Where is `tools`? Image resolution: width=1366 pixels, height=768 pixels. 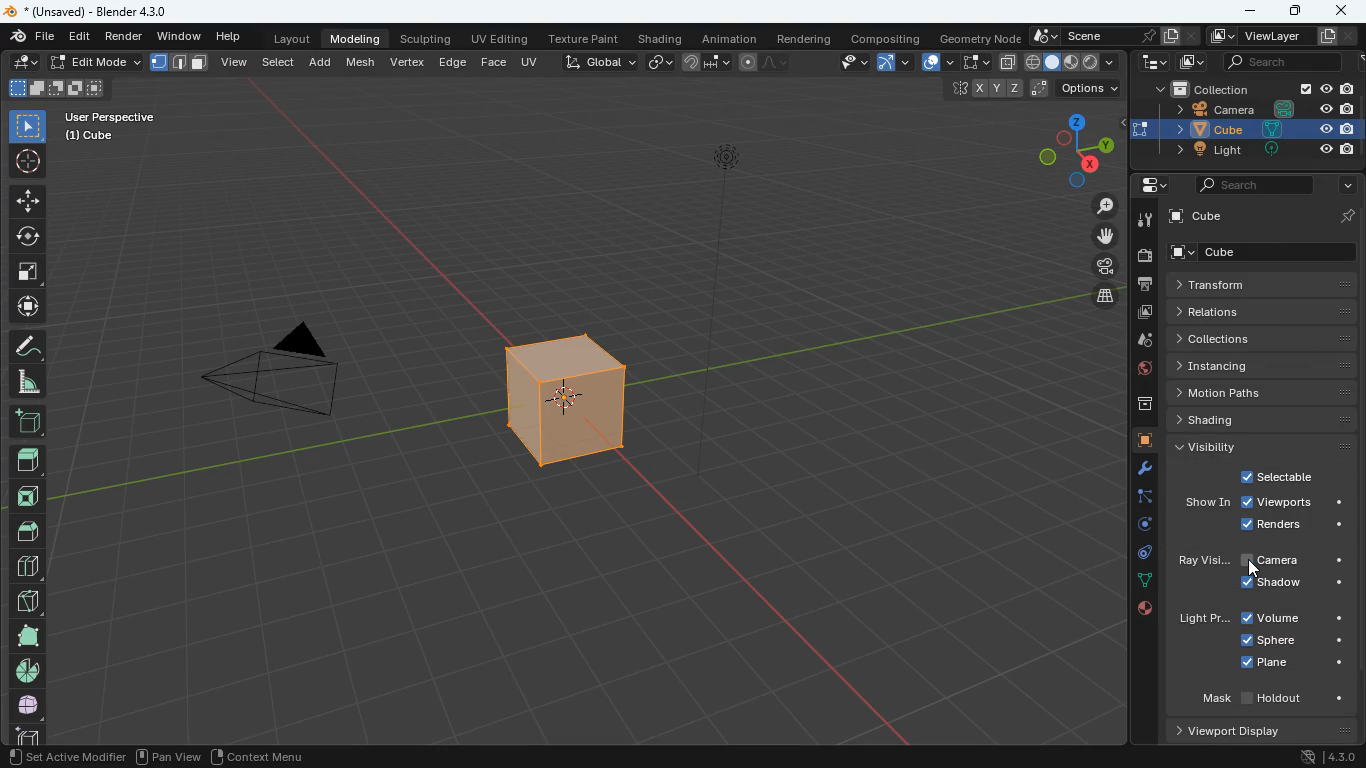
tools is located at coordinates (1135, 469).